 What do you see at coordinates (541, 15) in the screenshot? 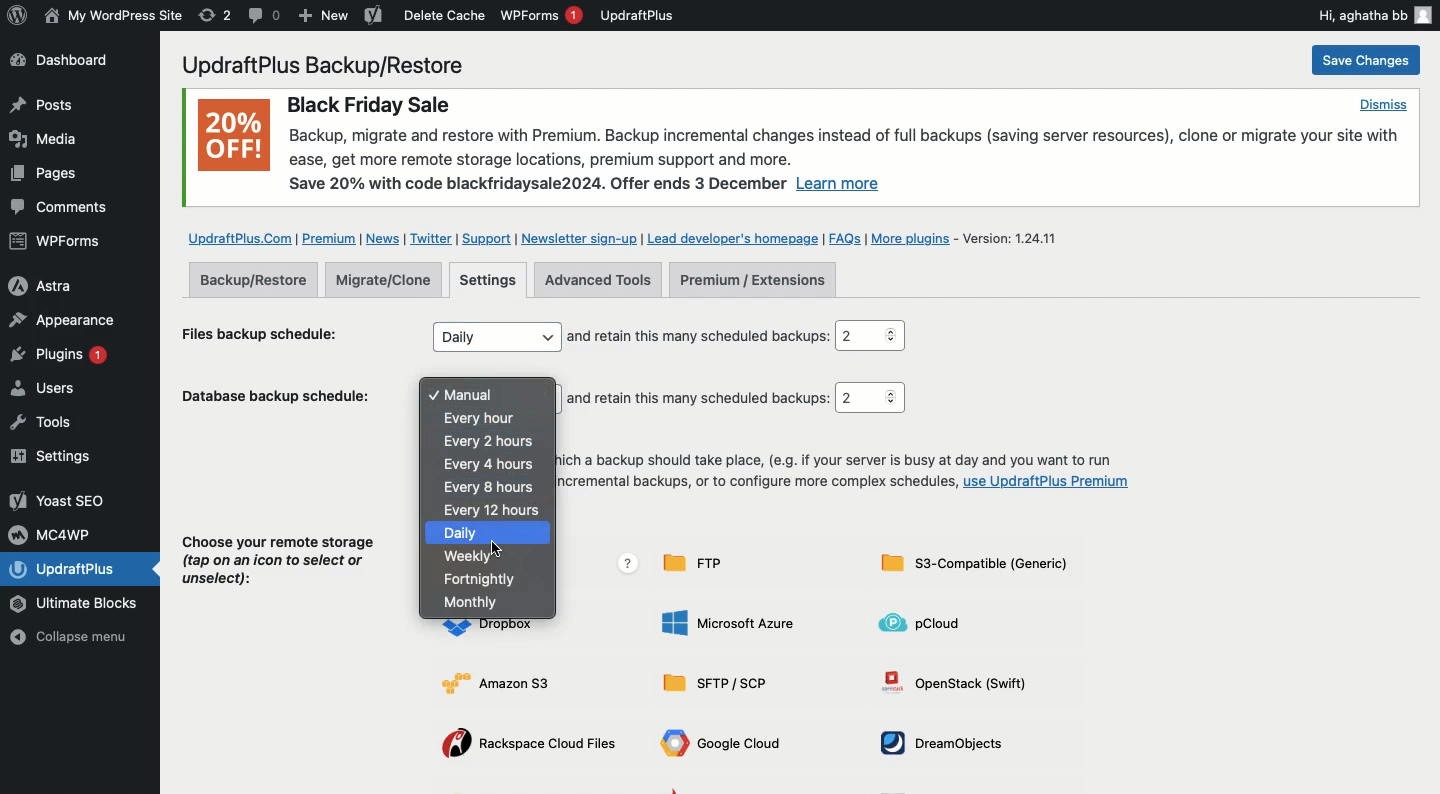
I see `WPForms 1` at bounding box center [541, 15].